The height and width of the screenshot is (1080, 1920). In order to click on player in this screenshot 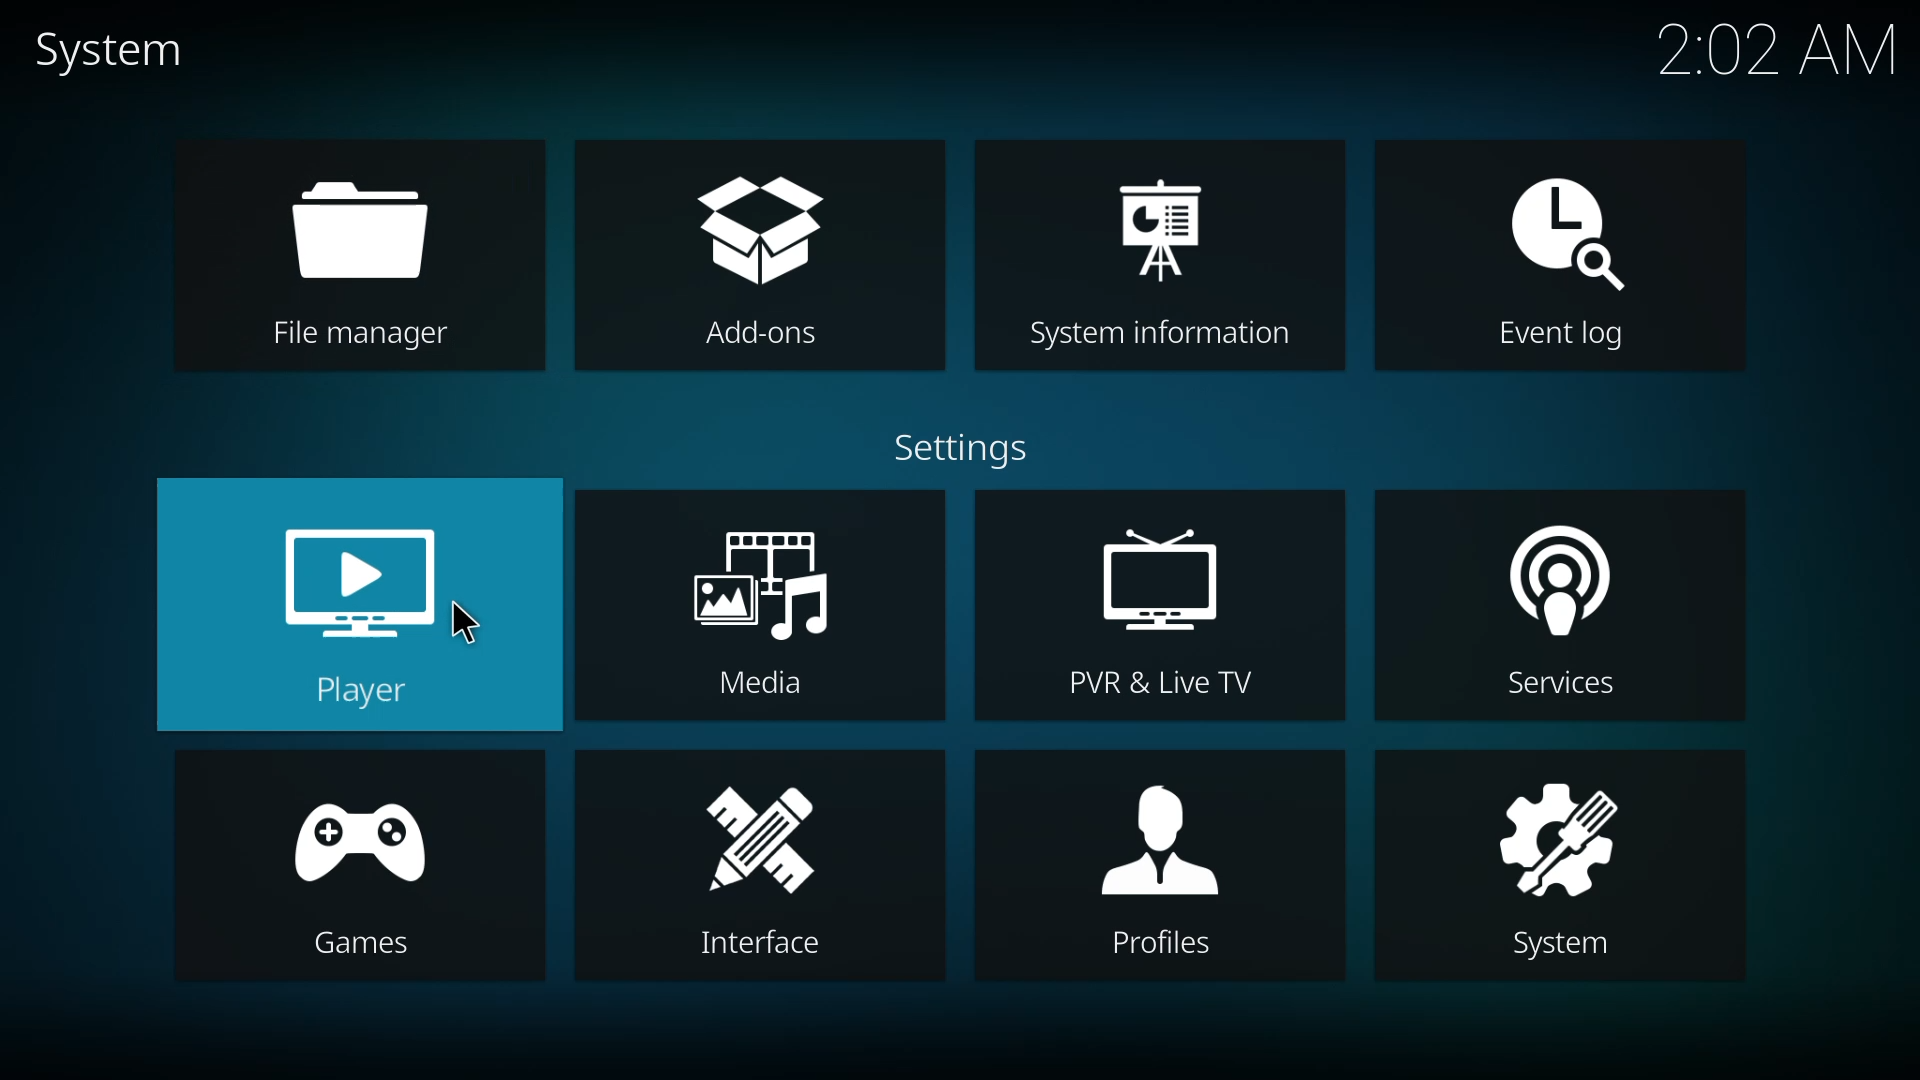, I will do `click(358, 606)`.